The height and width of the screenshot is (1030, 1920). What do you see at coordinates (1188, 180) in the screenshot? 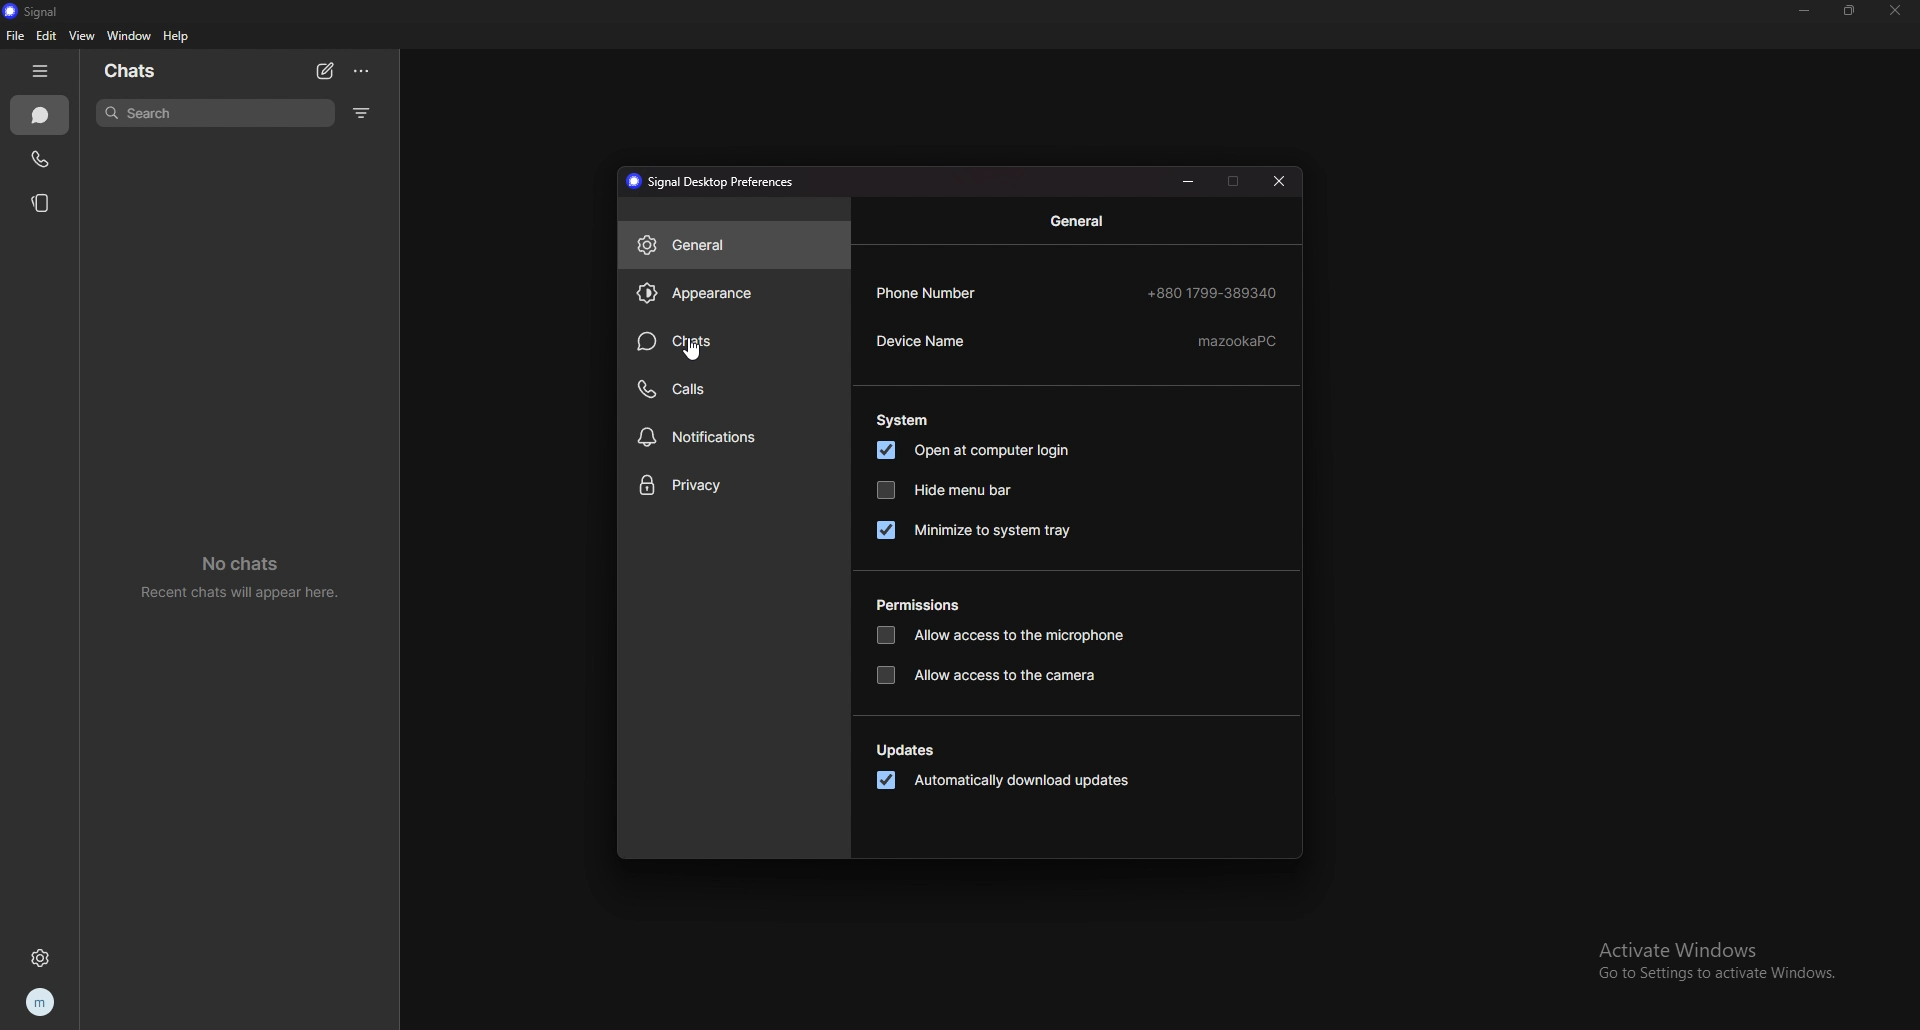
I see `minimize` at bounding box center [1188, 180].